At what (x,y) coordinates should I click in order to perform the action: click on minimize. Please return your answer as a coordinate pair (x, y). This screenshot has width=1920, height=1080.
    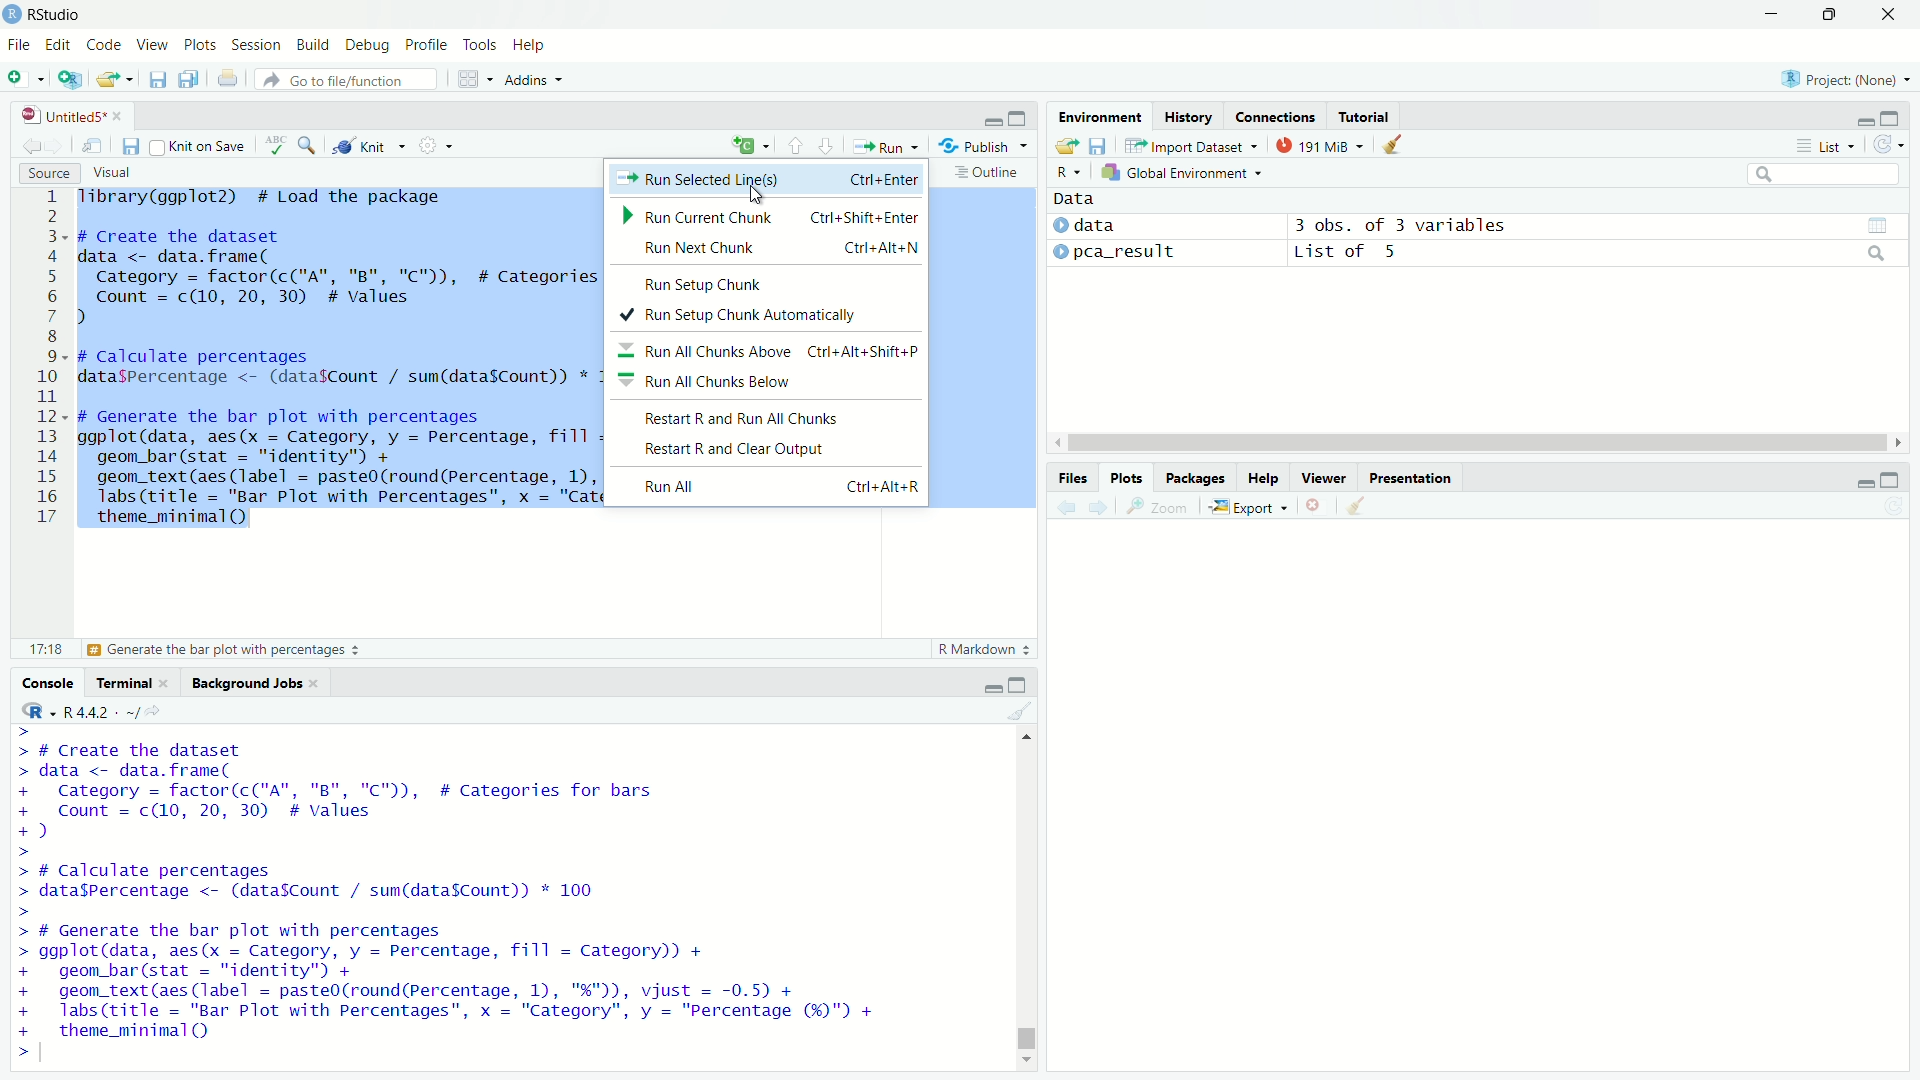
    Looking at the image, I should click on (993, 683).